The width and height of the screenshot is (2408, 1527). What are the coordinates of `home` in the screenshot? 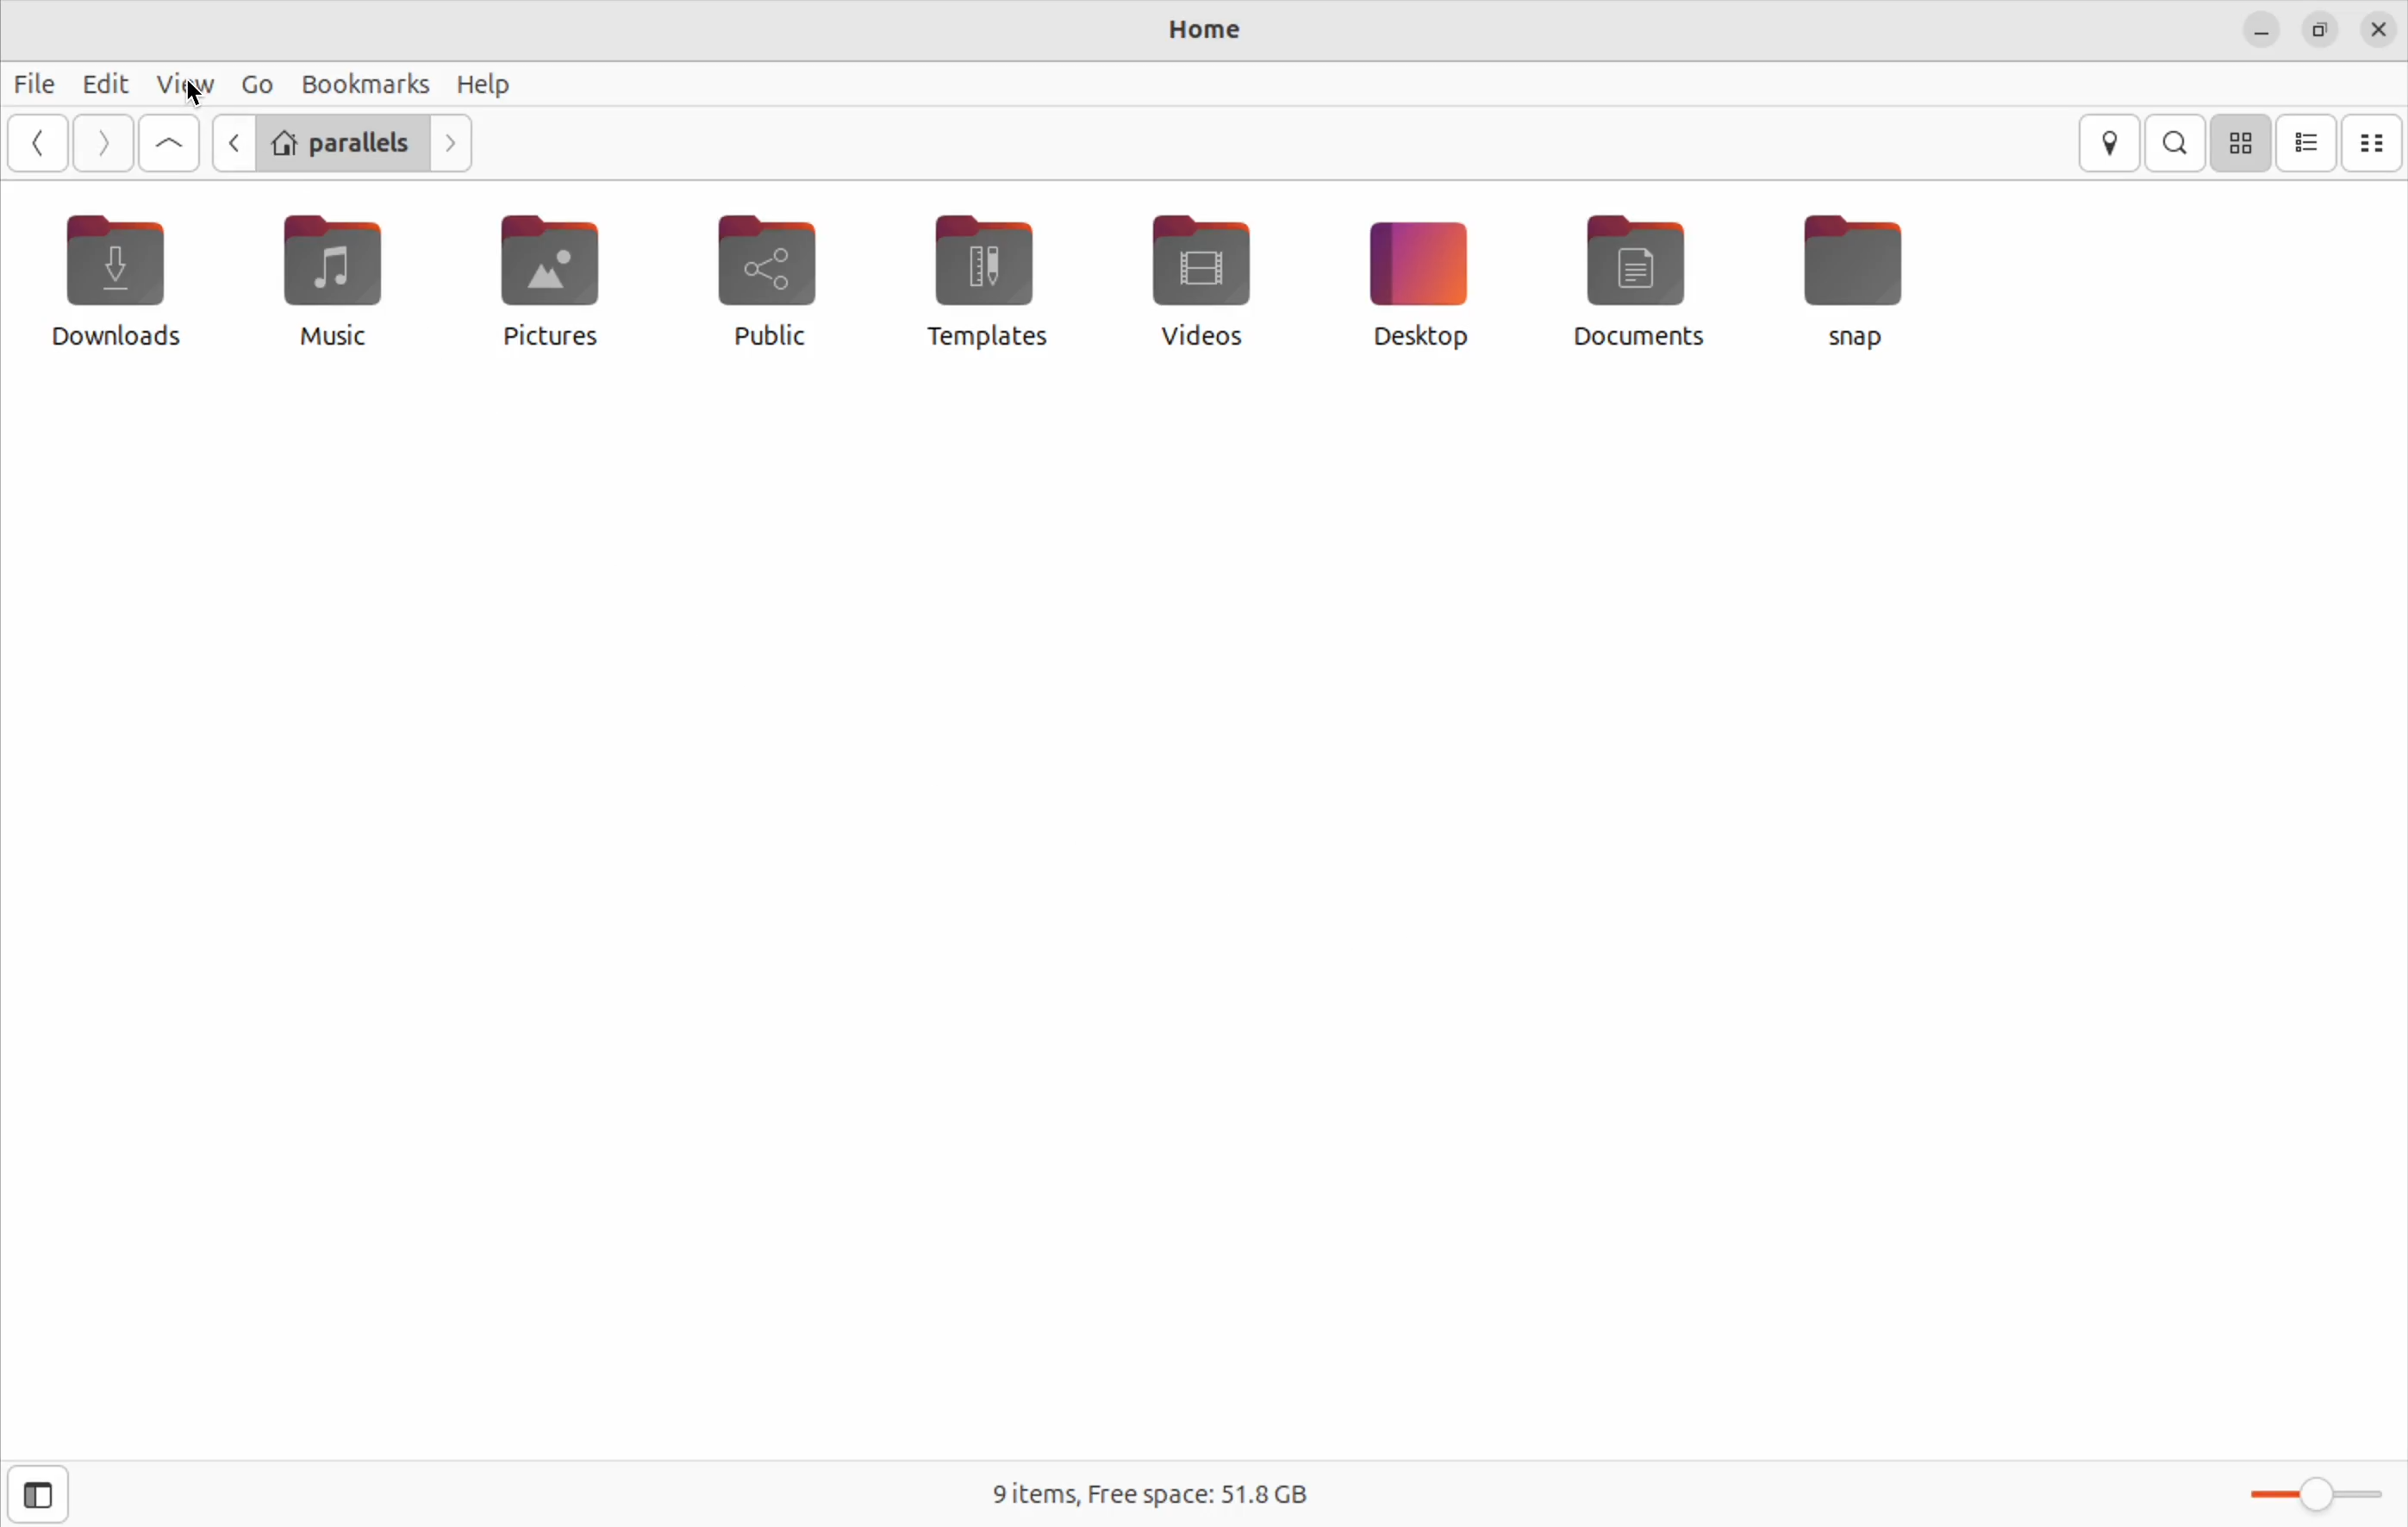 It's located at (1197, 31).